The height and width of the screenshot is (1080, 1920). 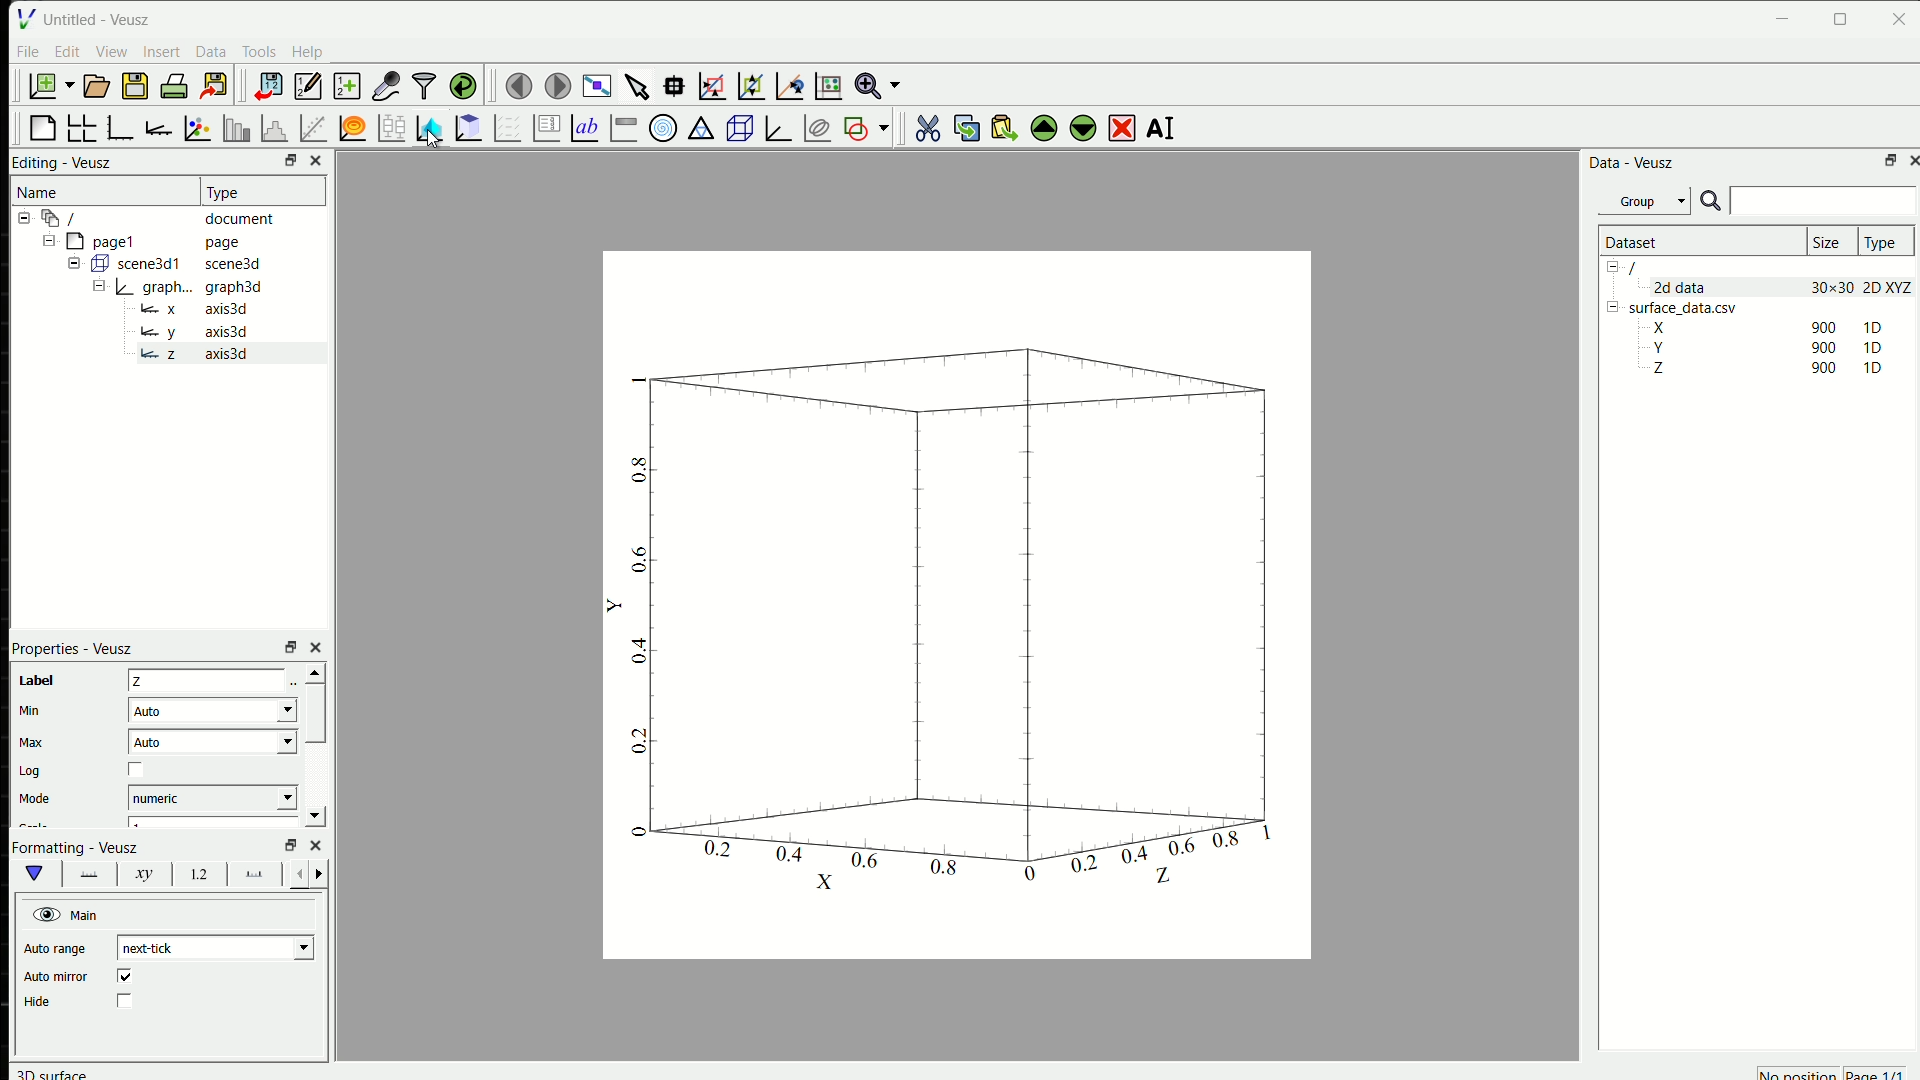 What do you see at coordinates (200, 710) in the screenshot?
I see `Auto` at bounding box center [200, 710].